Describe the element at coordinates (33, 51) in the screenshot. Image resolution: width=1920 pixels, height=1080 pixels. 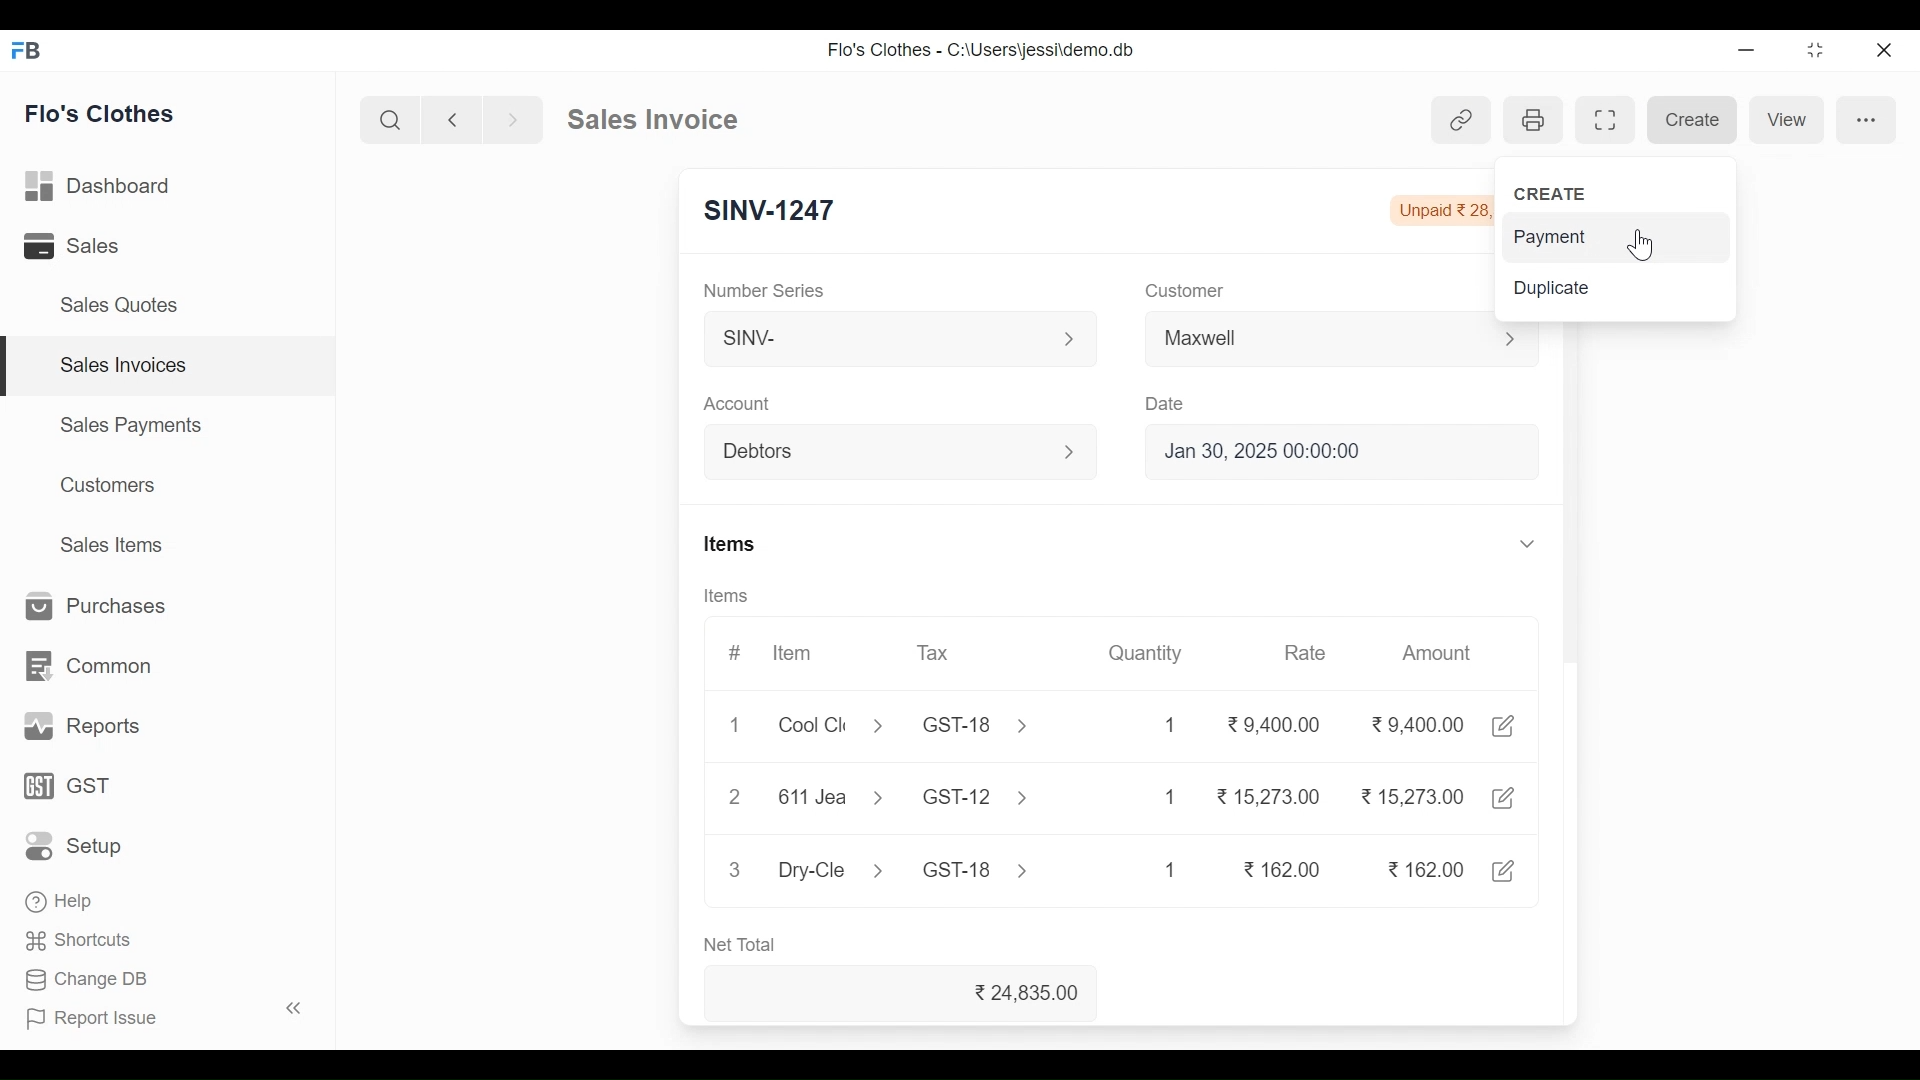
I see `Frappe Book Desktop Icon` at that location.